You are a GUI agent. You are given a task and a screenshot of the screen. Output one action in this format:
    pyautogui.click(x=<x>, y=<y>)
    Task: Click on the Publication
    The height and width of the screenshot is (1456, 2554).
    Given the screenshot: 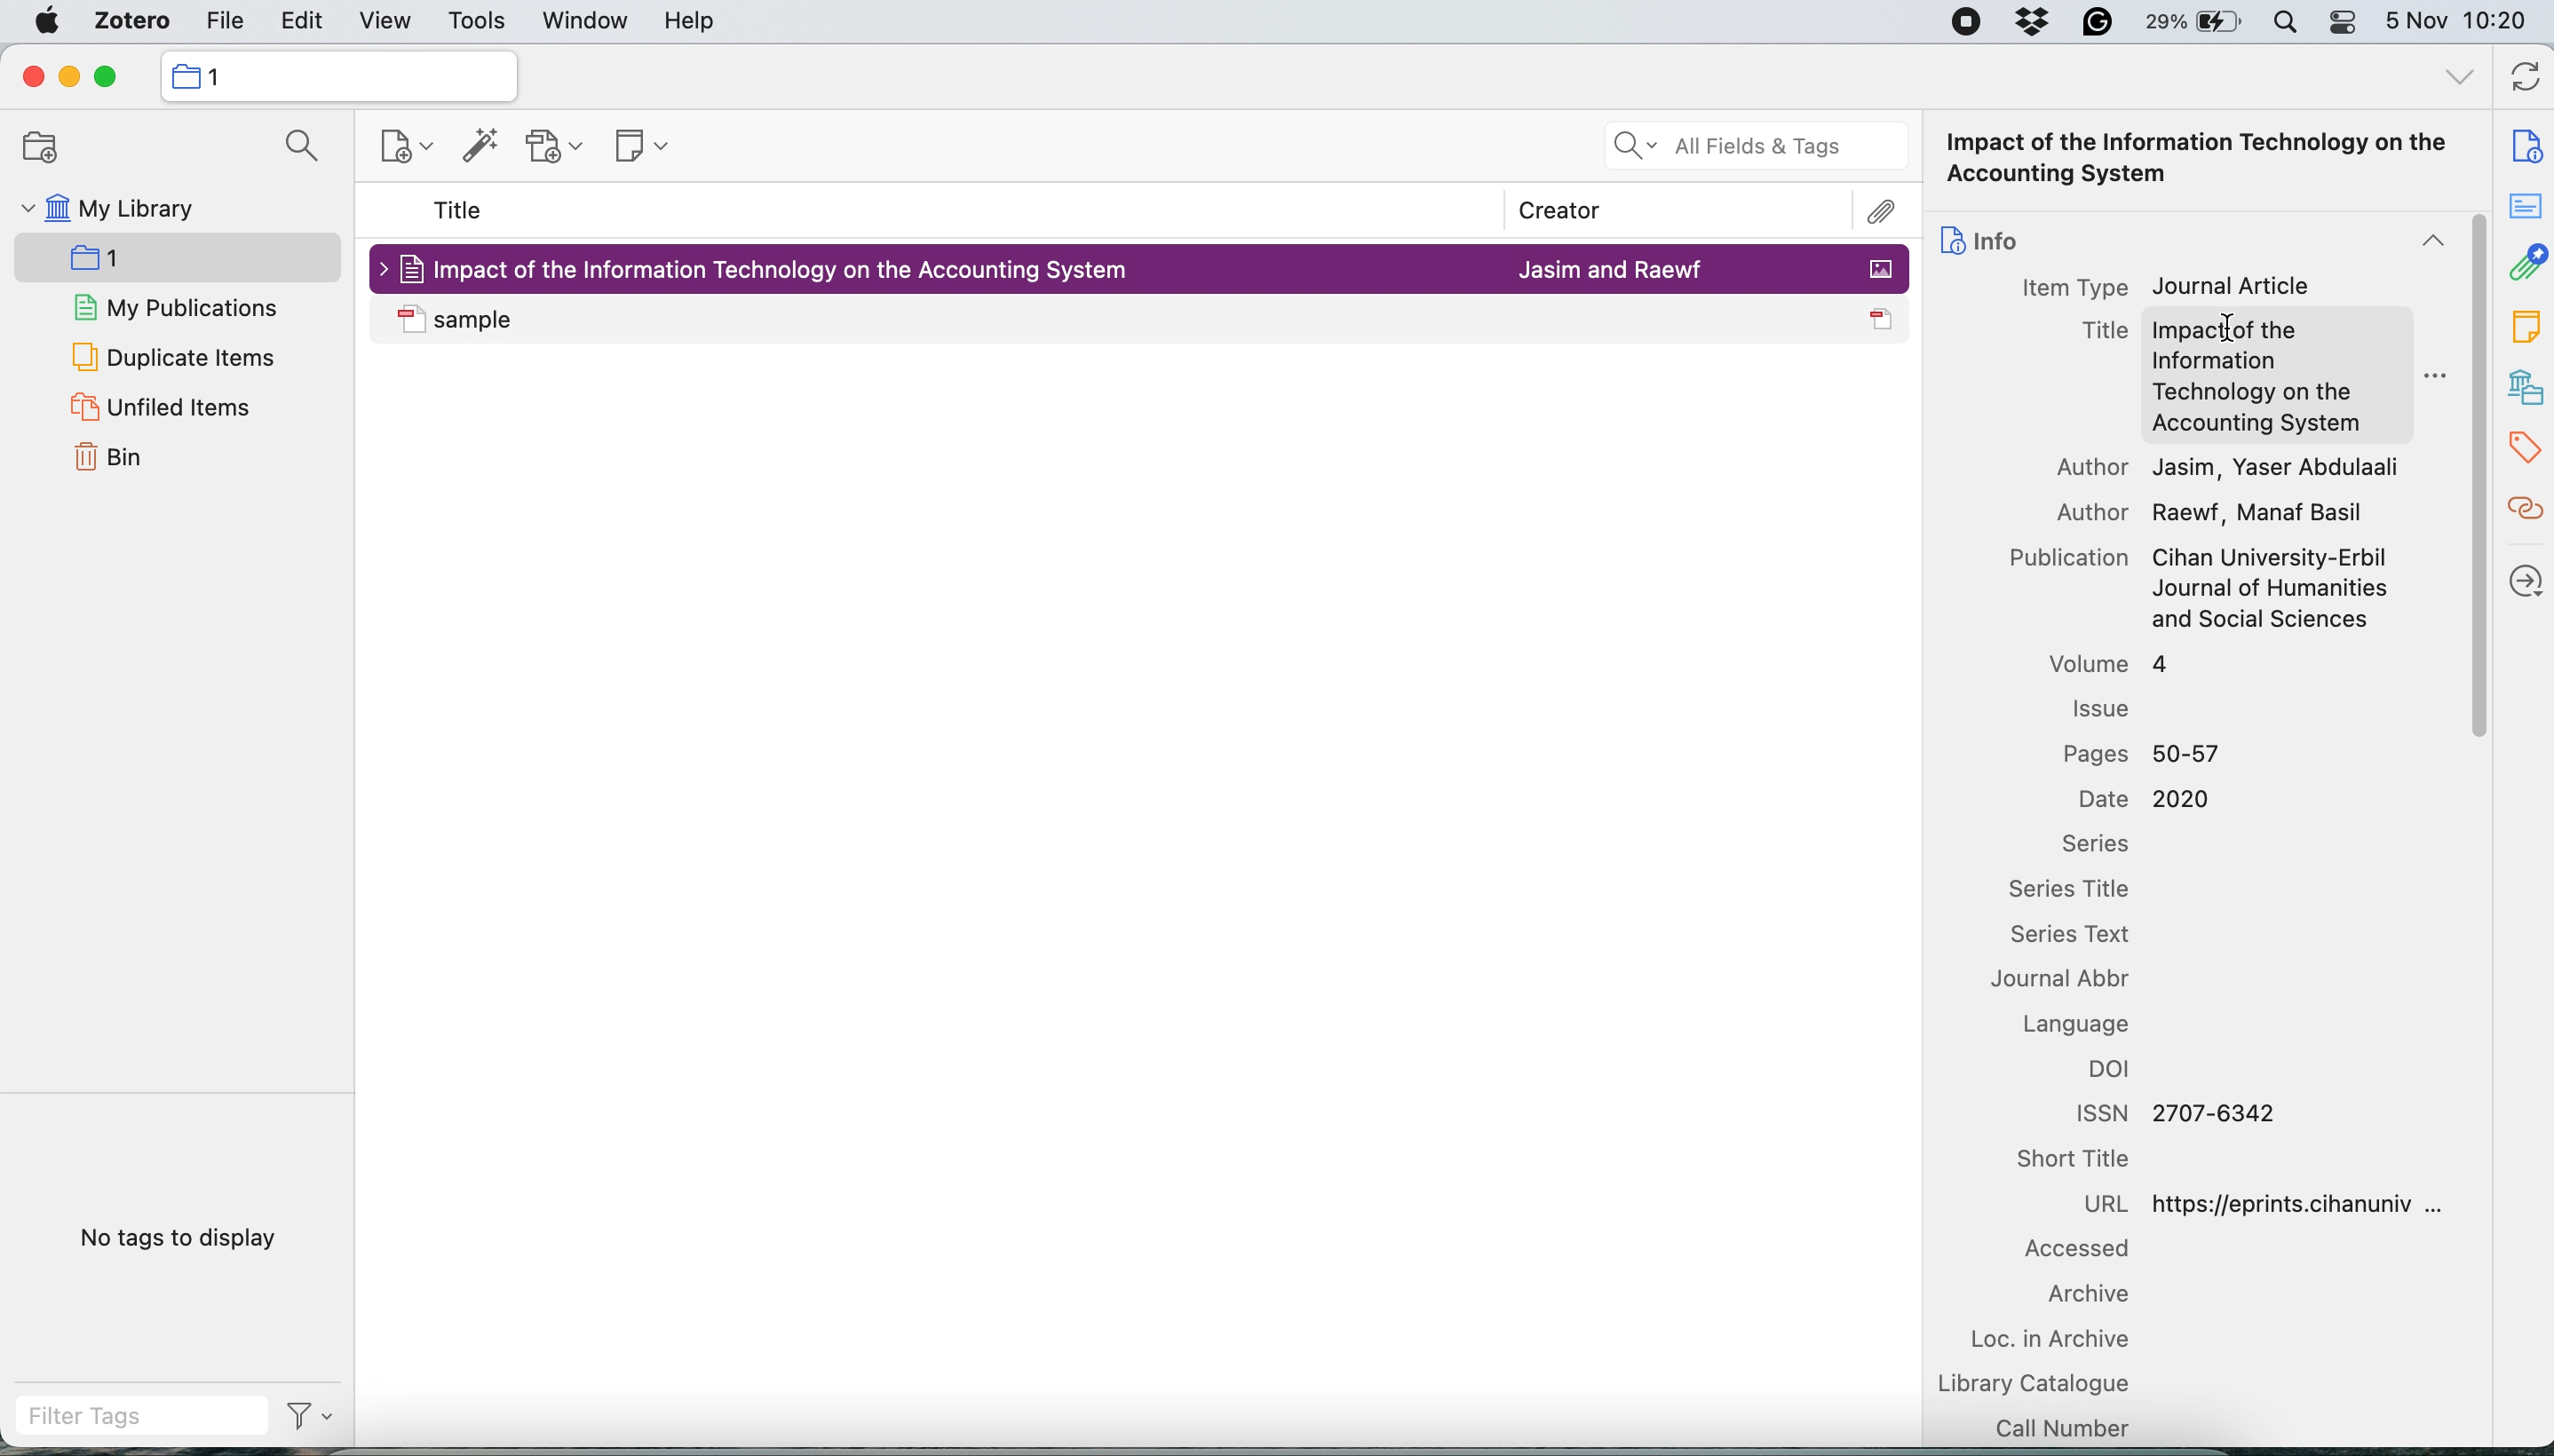 What is the action you would take?
    pyautogui.click(x=2072, y=557)
    